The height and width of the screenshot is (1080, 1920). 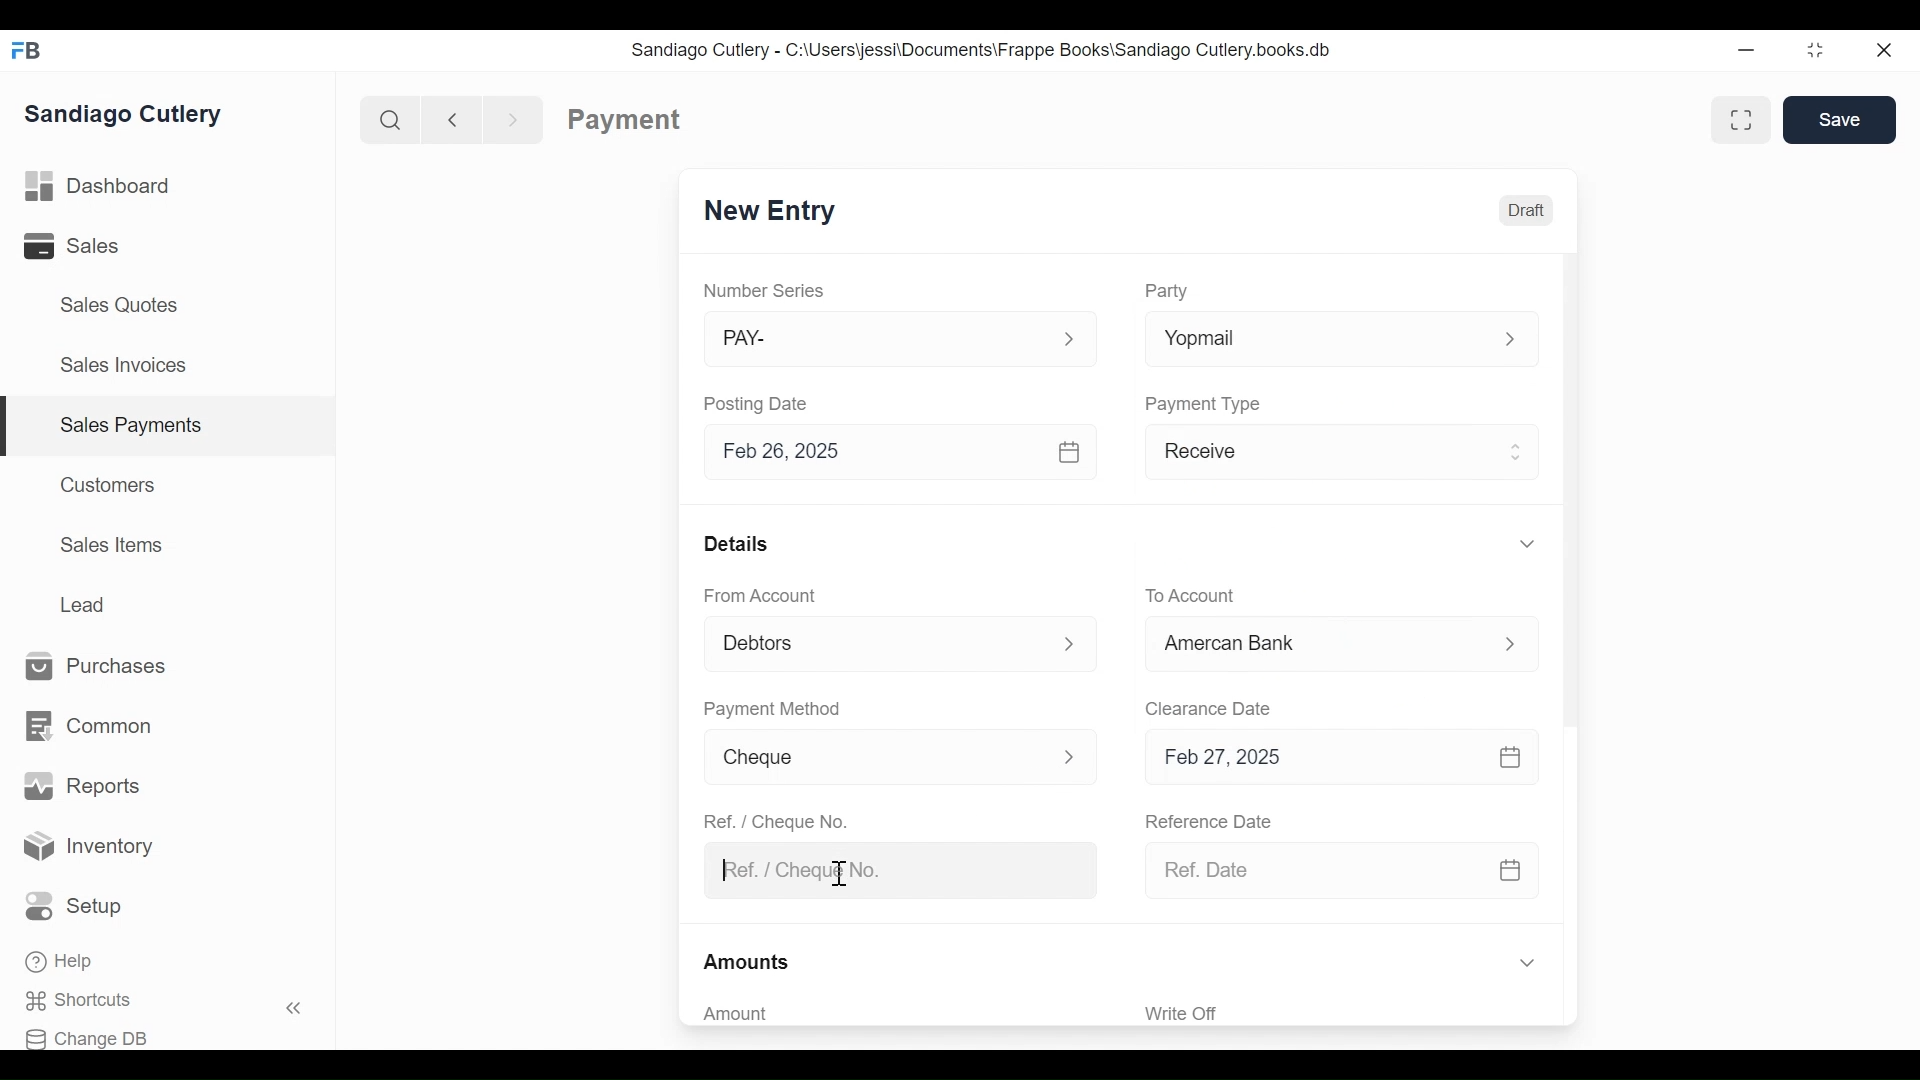 What do you see at coordinates (90, 847) in the screenshot?
I see `Inventory` at bounding box center [90, 847].